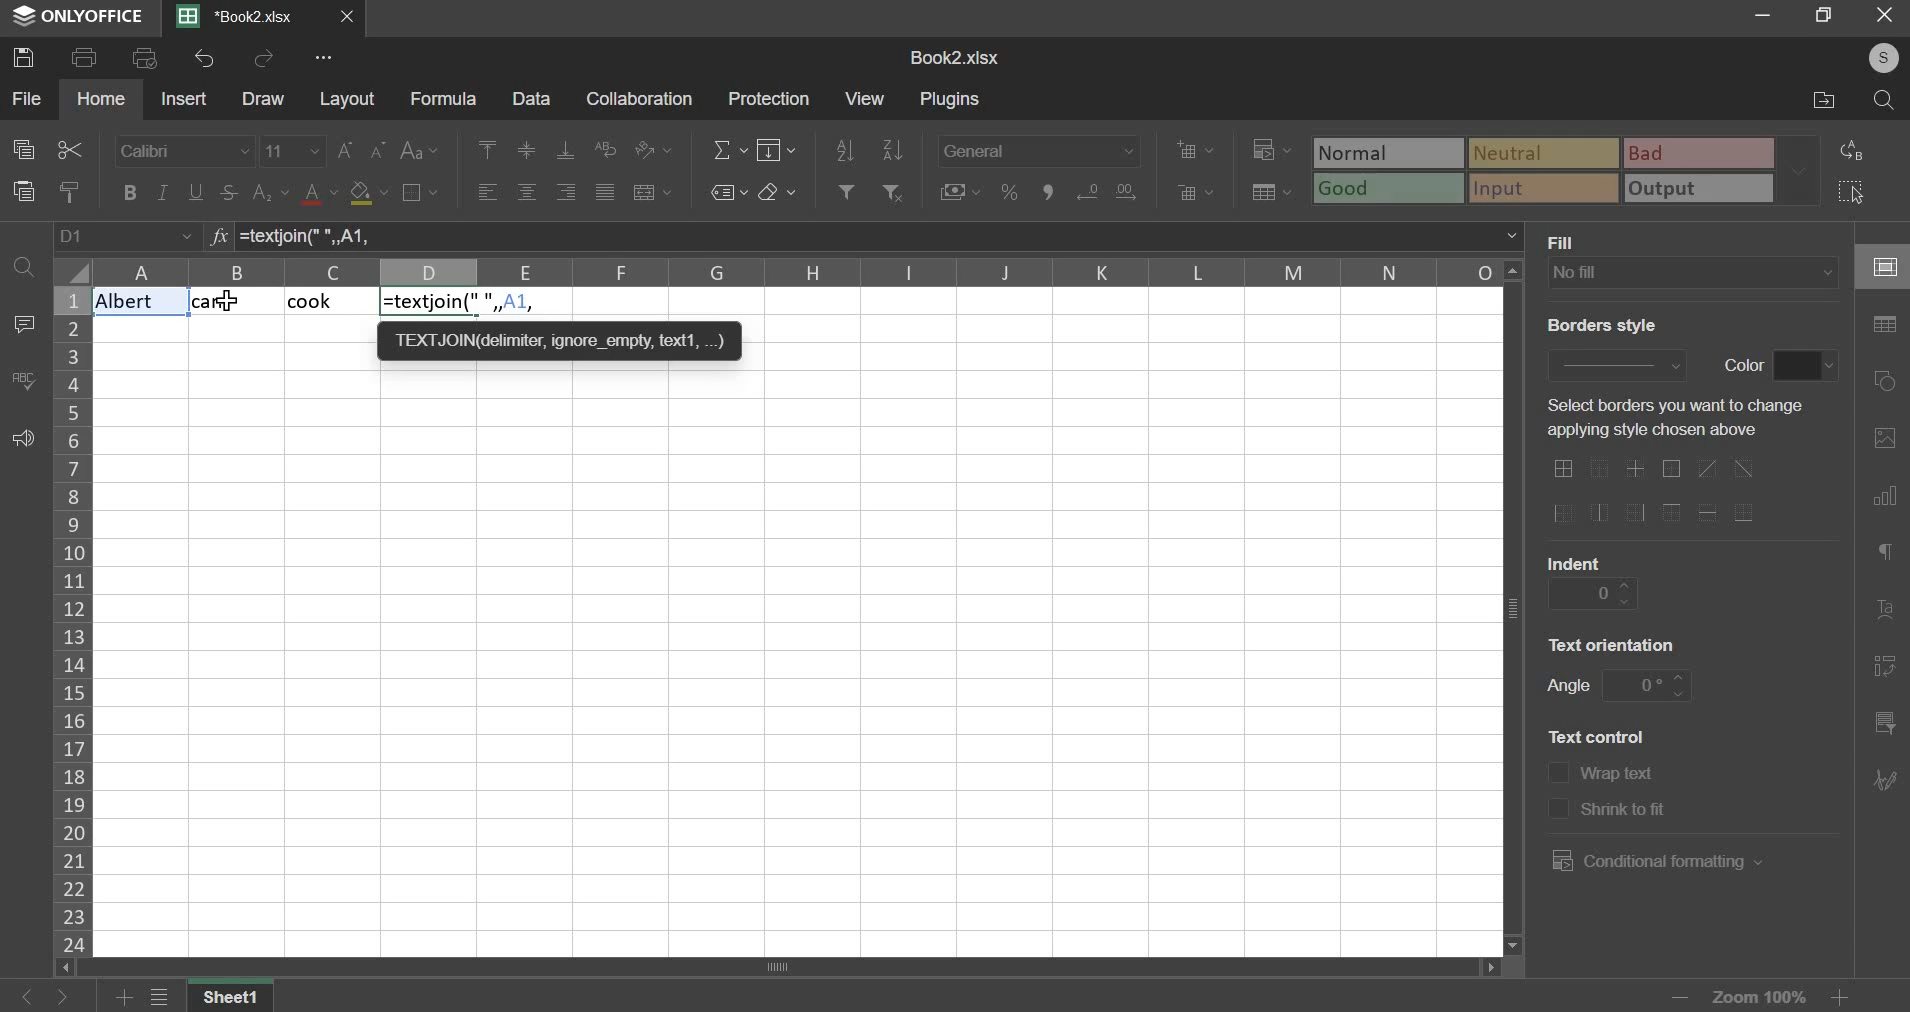  I want to click on align middle, so click(529, 150).